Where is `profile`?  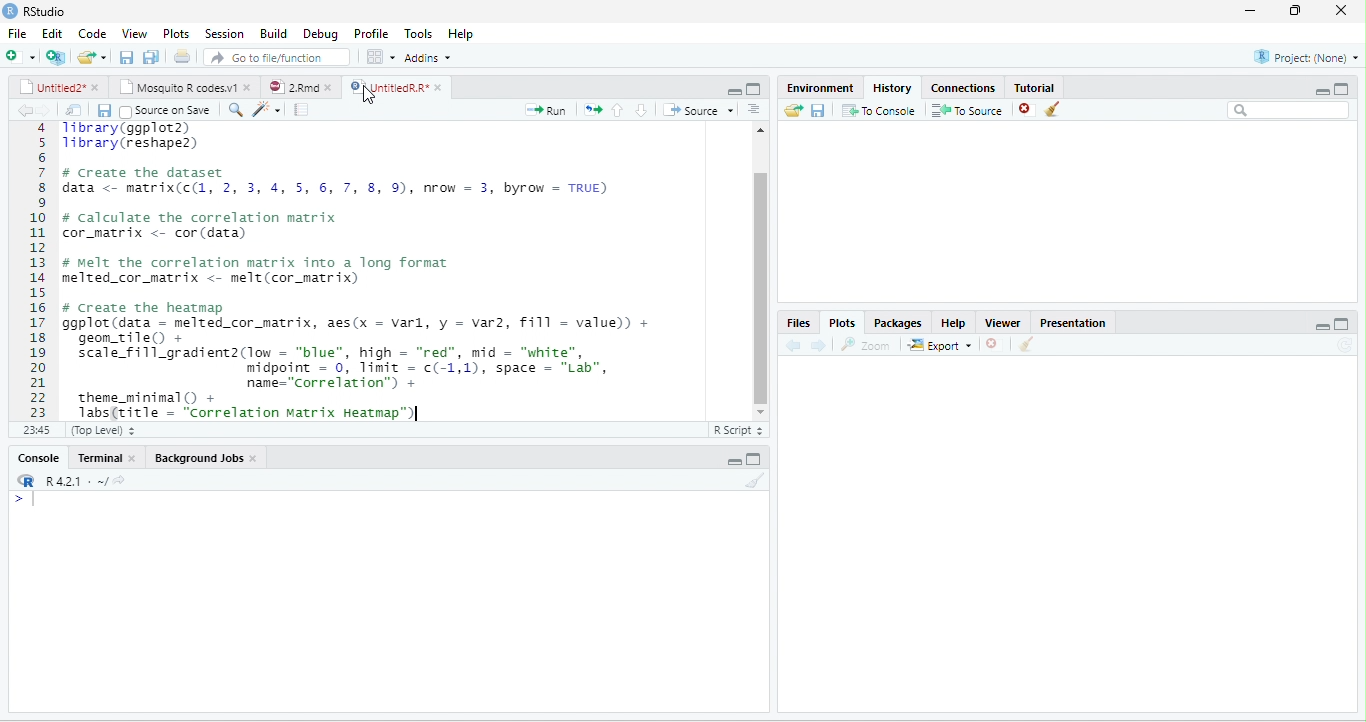 profile is located at coordinates (370, 33).